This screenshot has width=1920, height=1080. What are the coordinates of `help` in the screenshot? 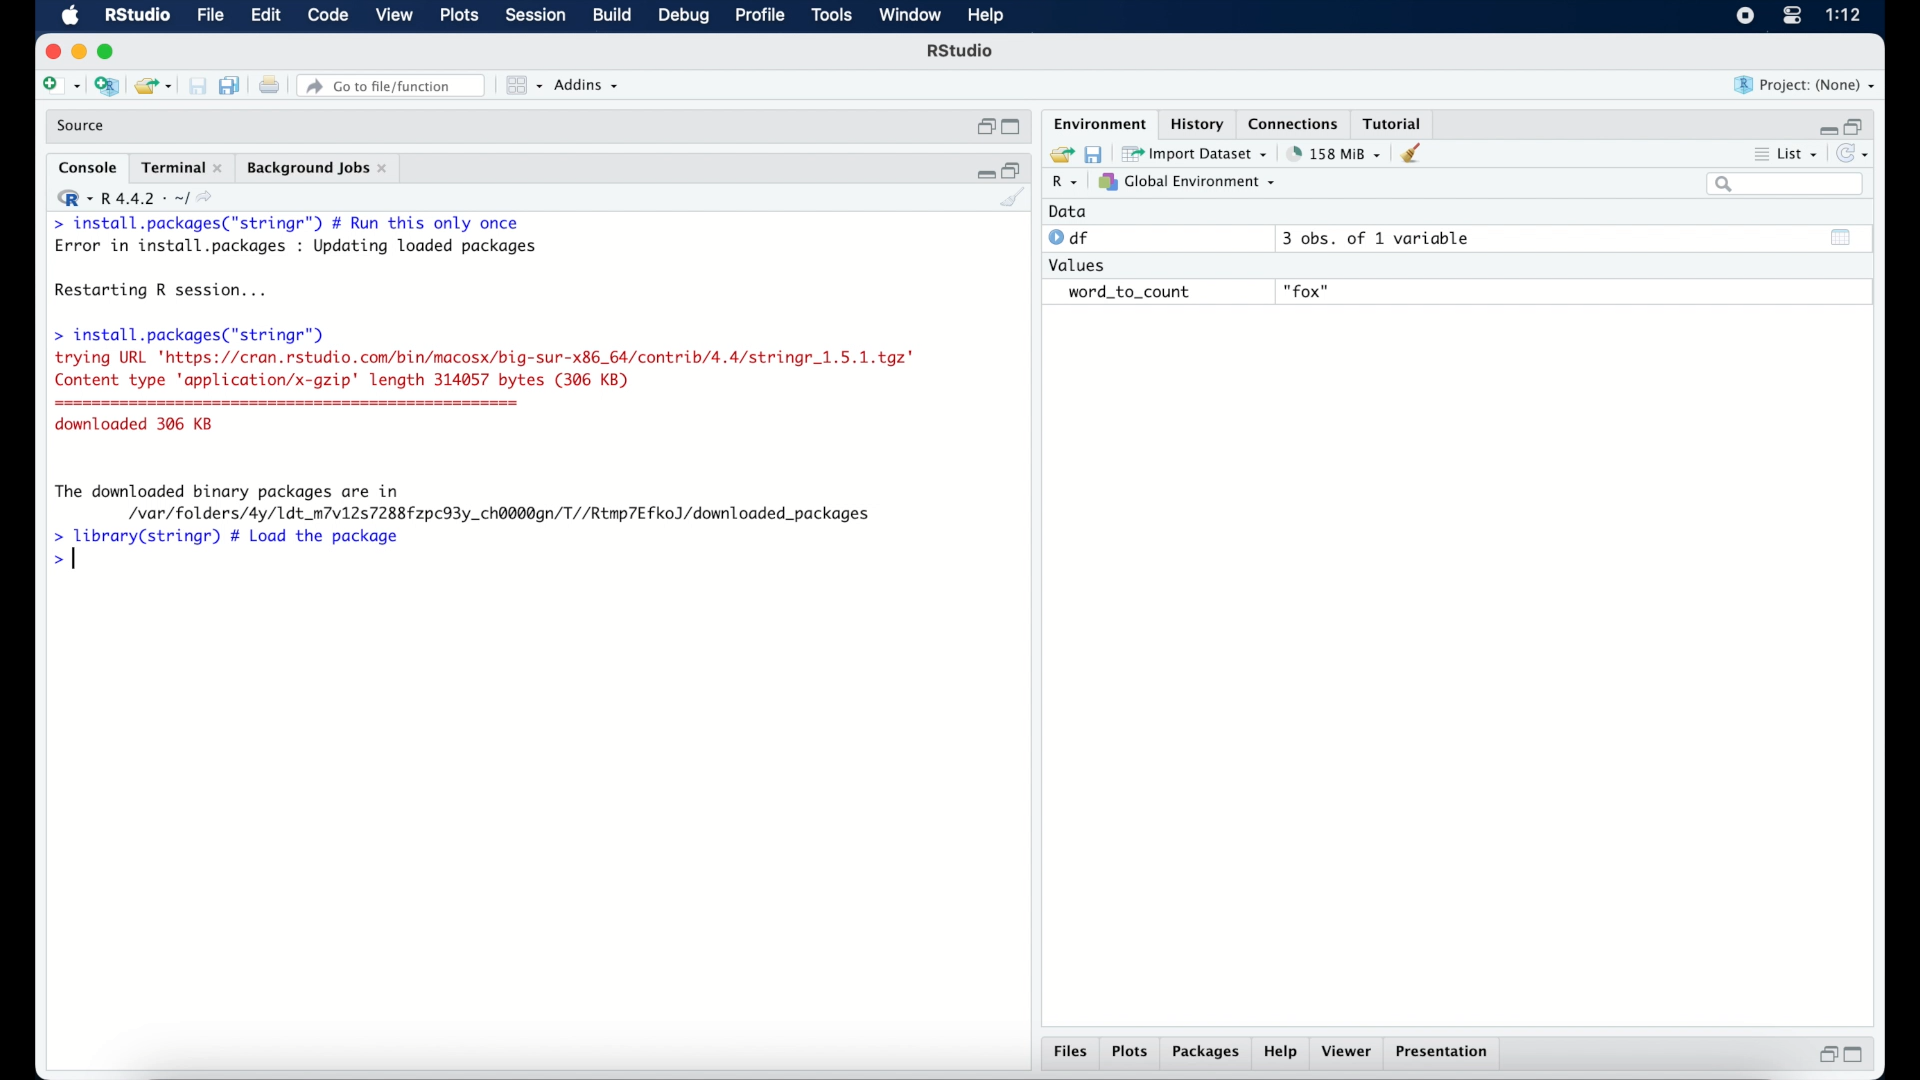 It's located at (1283, 1053).